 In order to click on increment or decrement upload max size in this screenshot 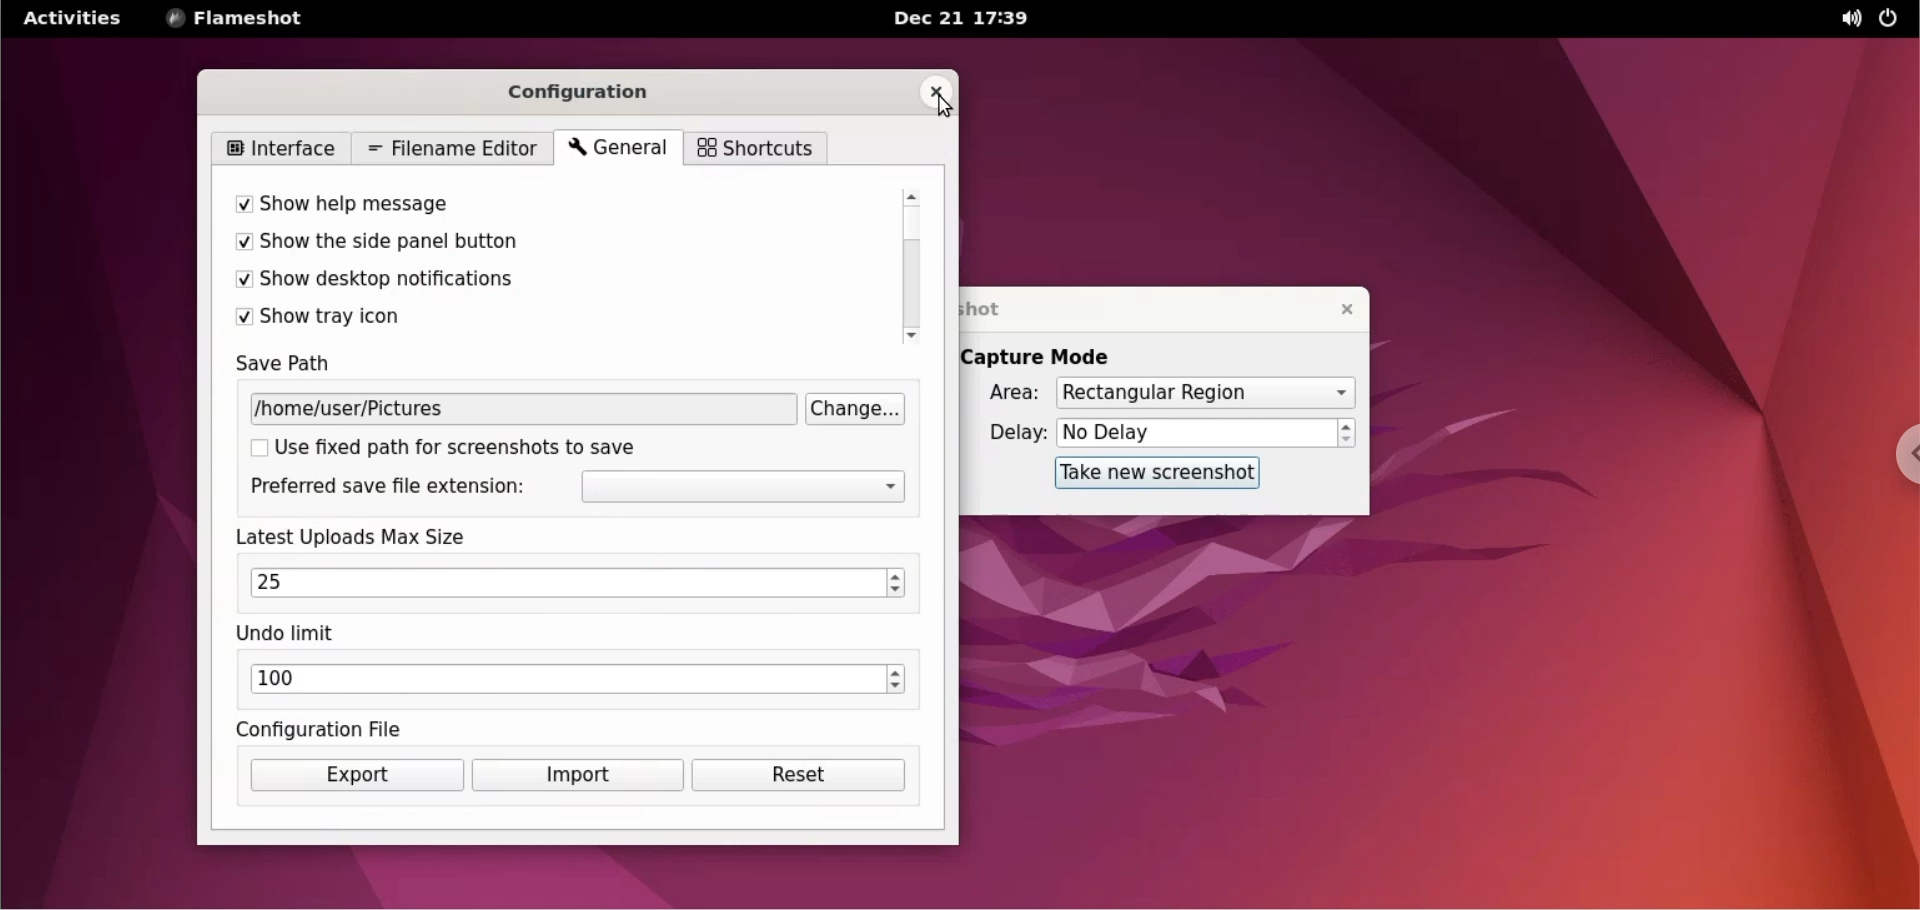, I will do `click(896, 583)`.